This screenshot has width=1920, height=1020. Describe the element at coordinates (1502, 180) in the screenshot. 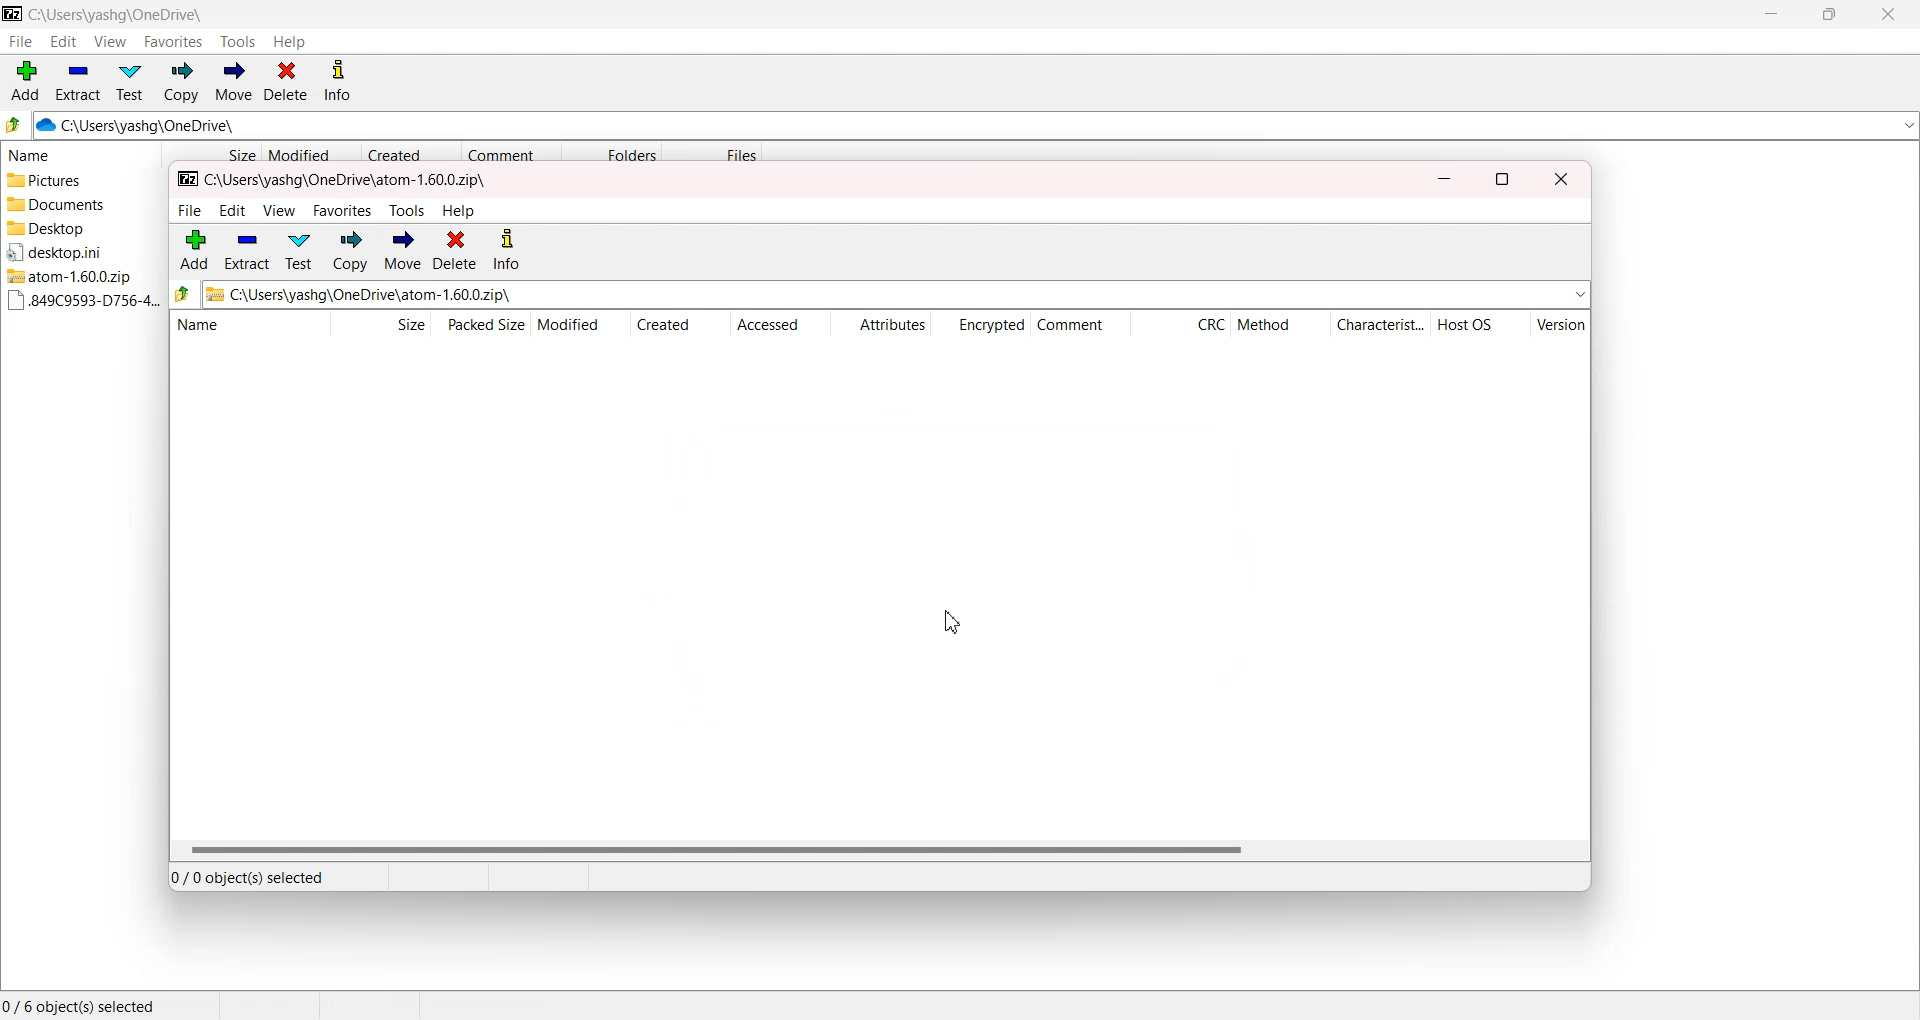

I see `maximize` at that location.